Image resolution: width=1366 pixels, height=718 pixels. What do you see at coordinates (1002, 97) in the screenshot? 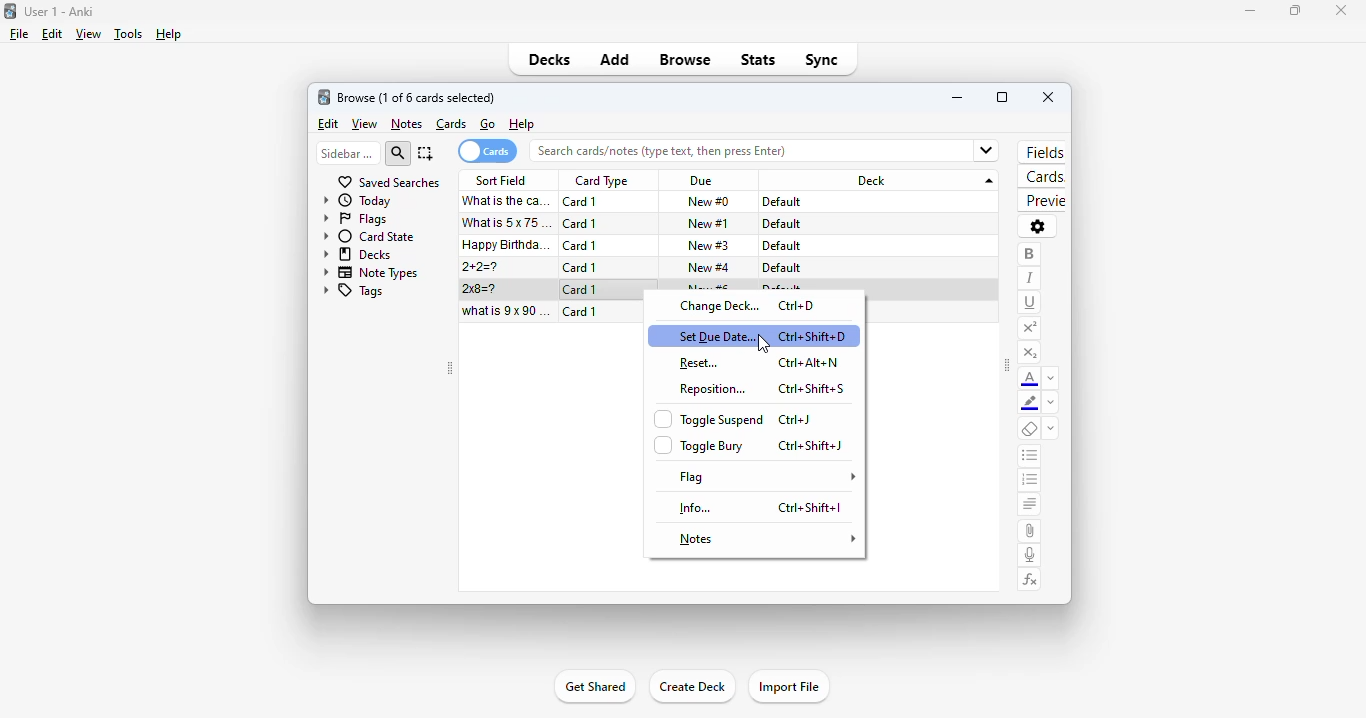
I see `maximize` at bounding box center [1002, 97].